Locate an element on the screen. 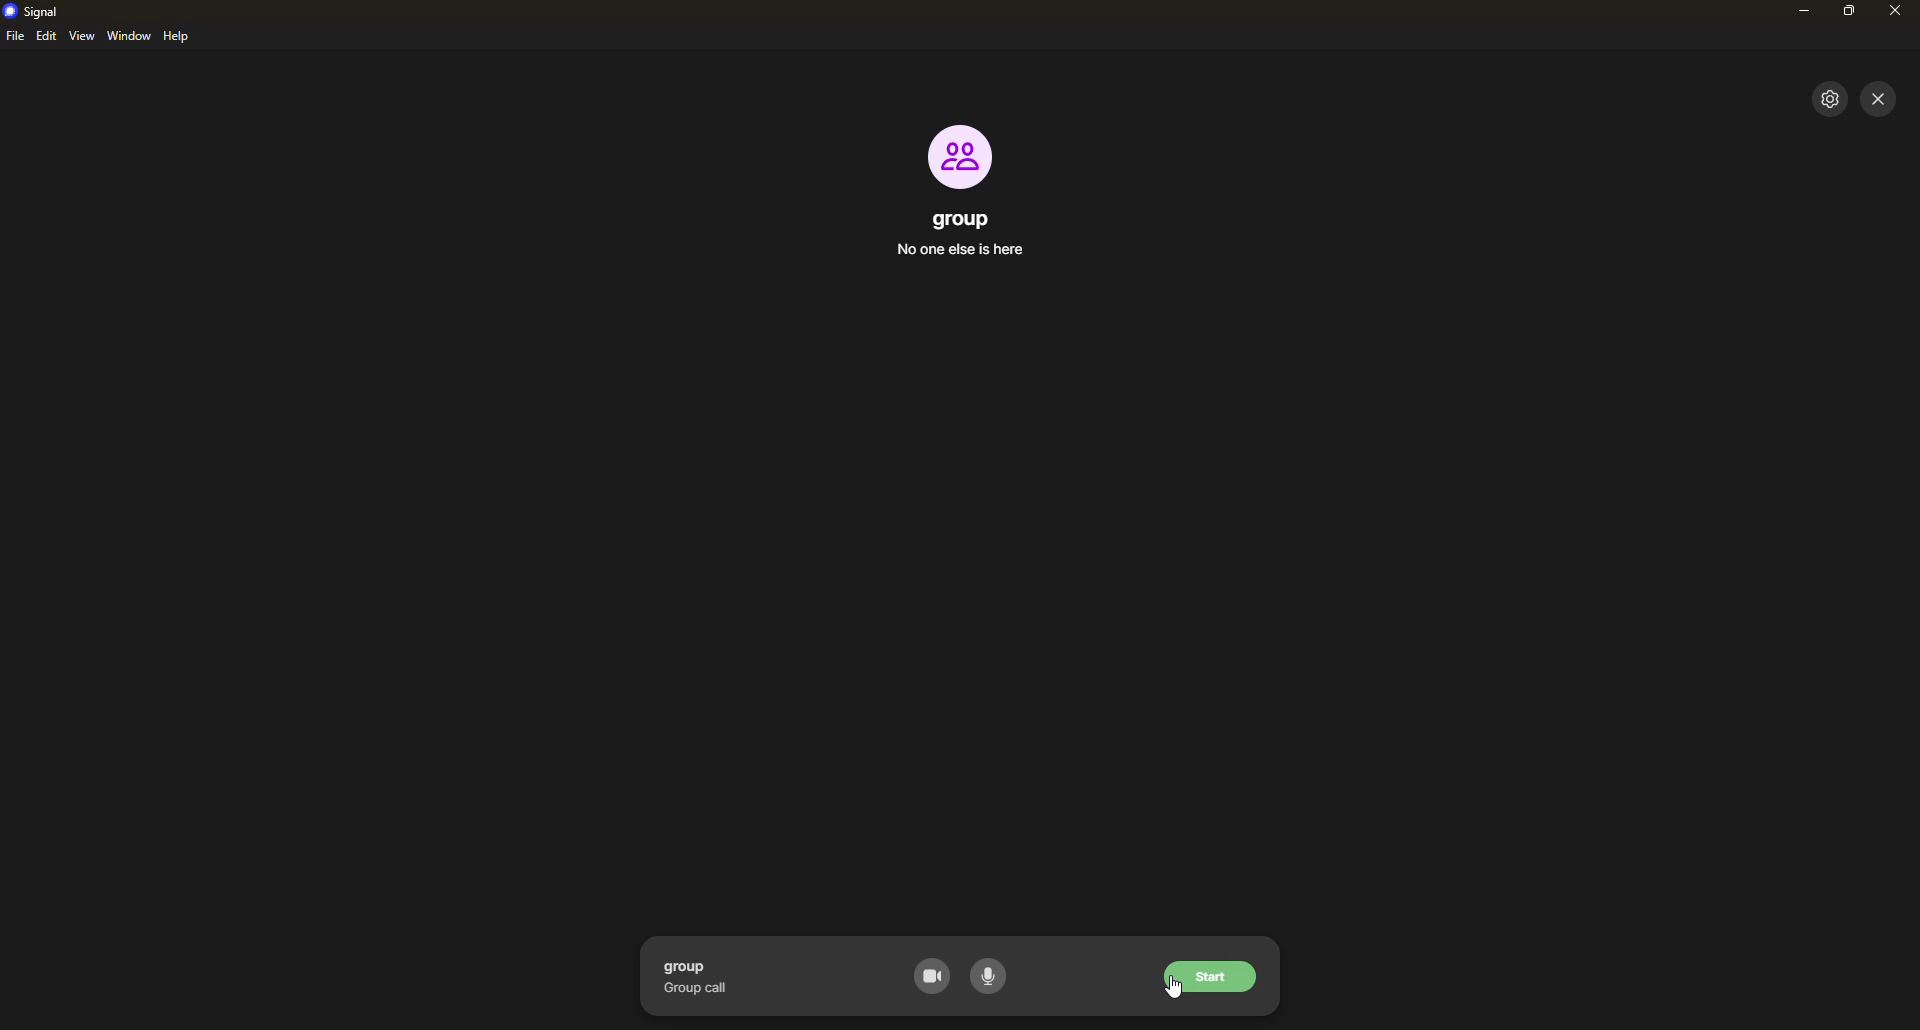 The image size is (1920, 1030). mute mic is located at coordinates (990, 974).